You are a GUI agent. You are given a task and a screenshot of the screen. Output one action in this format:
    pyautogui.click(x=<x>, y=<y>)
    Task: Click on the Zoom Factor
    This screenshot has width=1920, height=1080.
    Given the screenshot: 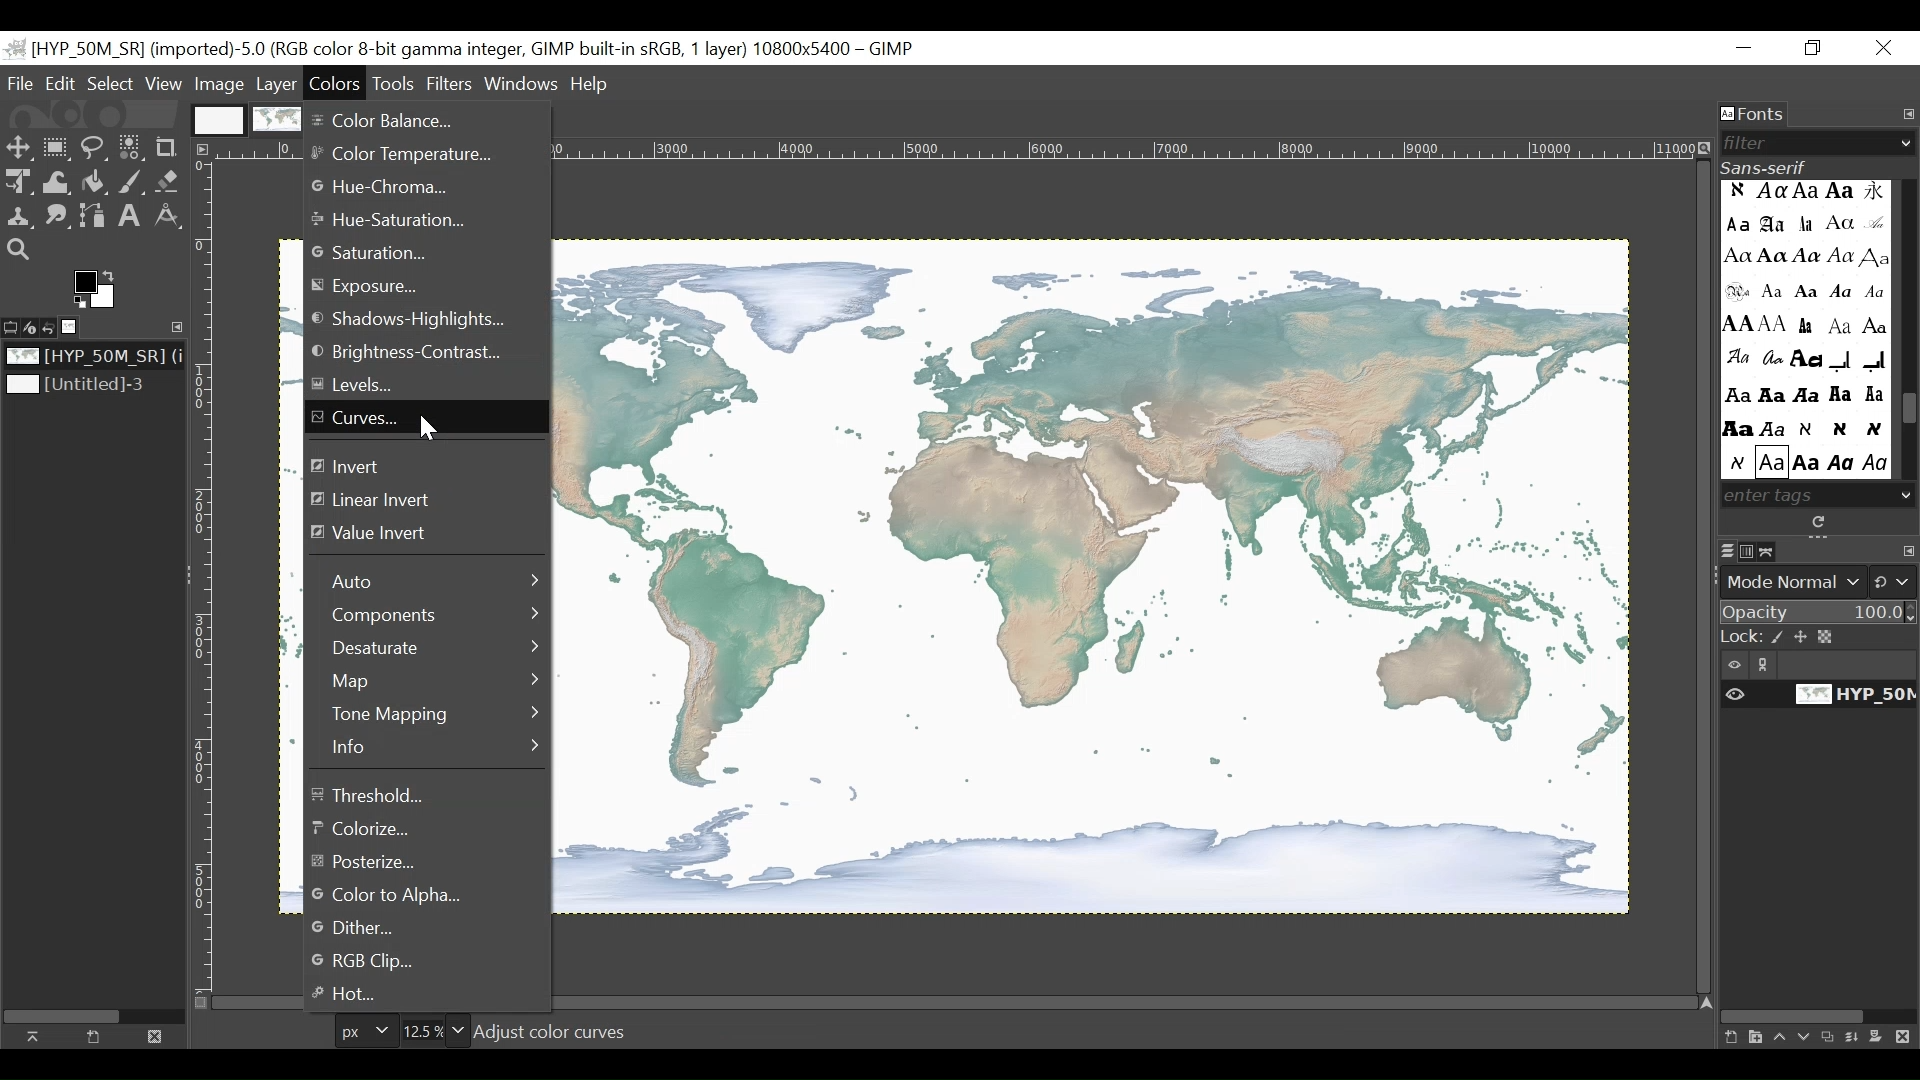 What is the action you would take?
    pyautogui.click(x=428, y=1031)
    